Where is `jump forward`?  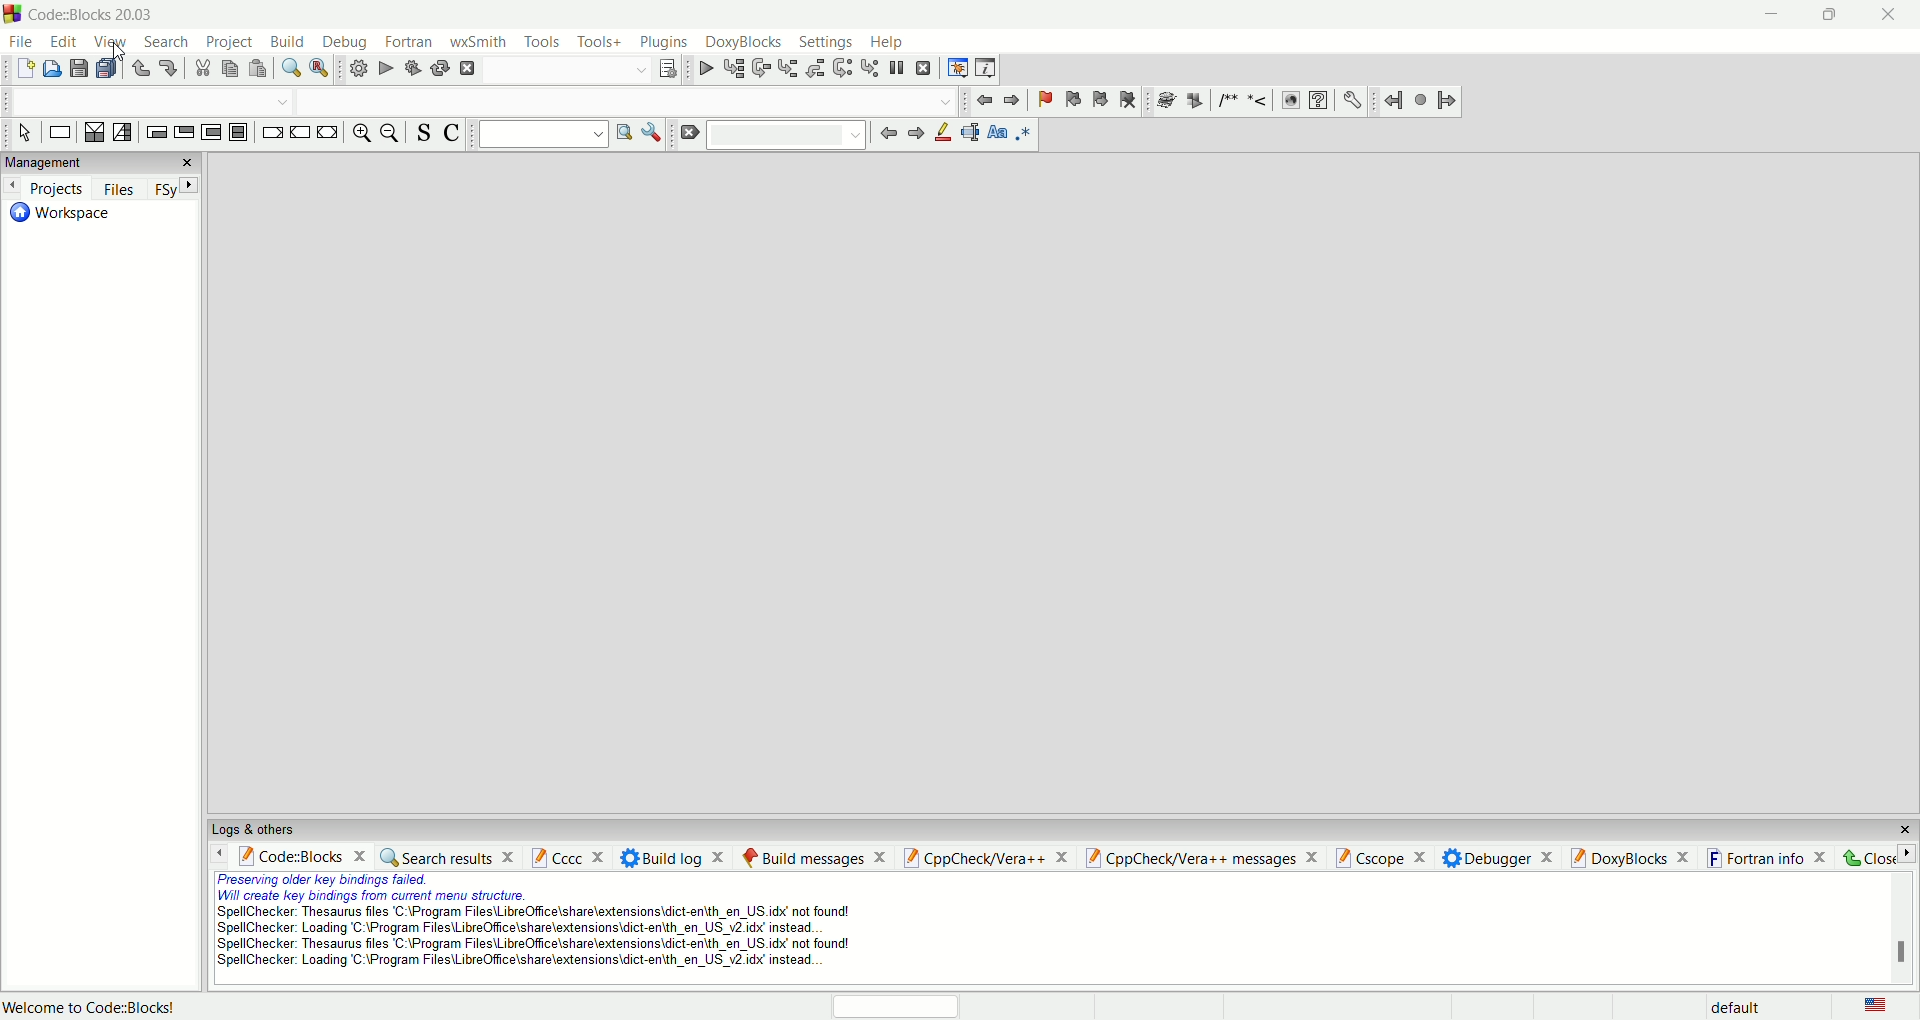 jump forward is located at coordinates (1450, 100).